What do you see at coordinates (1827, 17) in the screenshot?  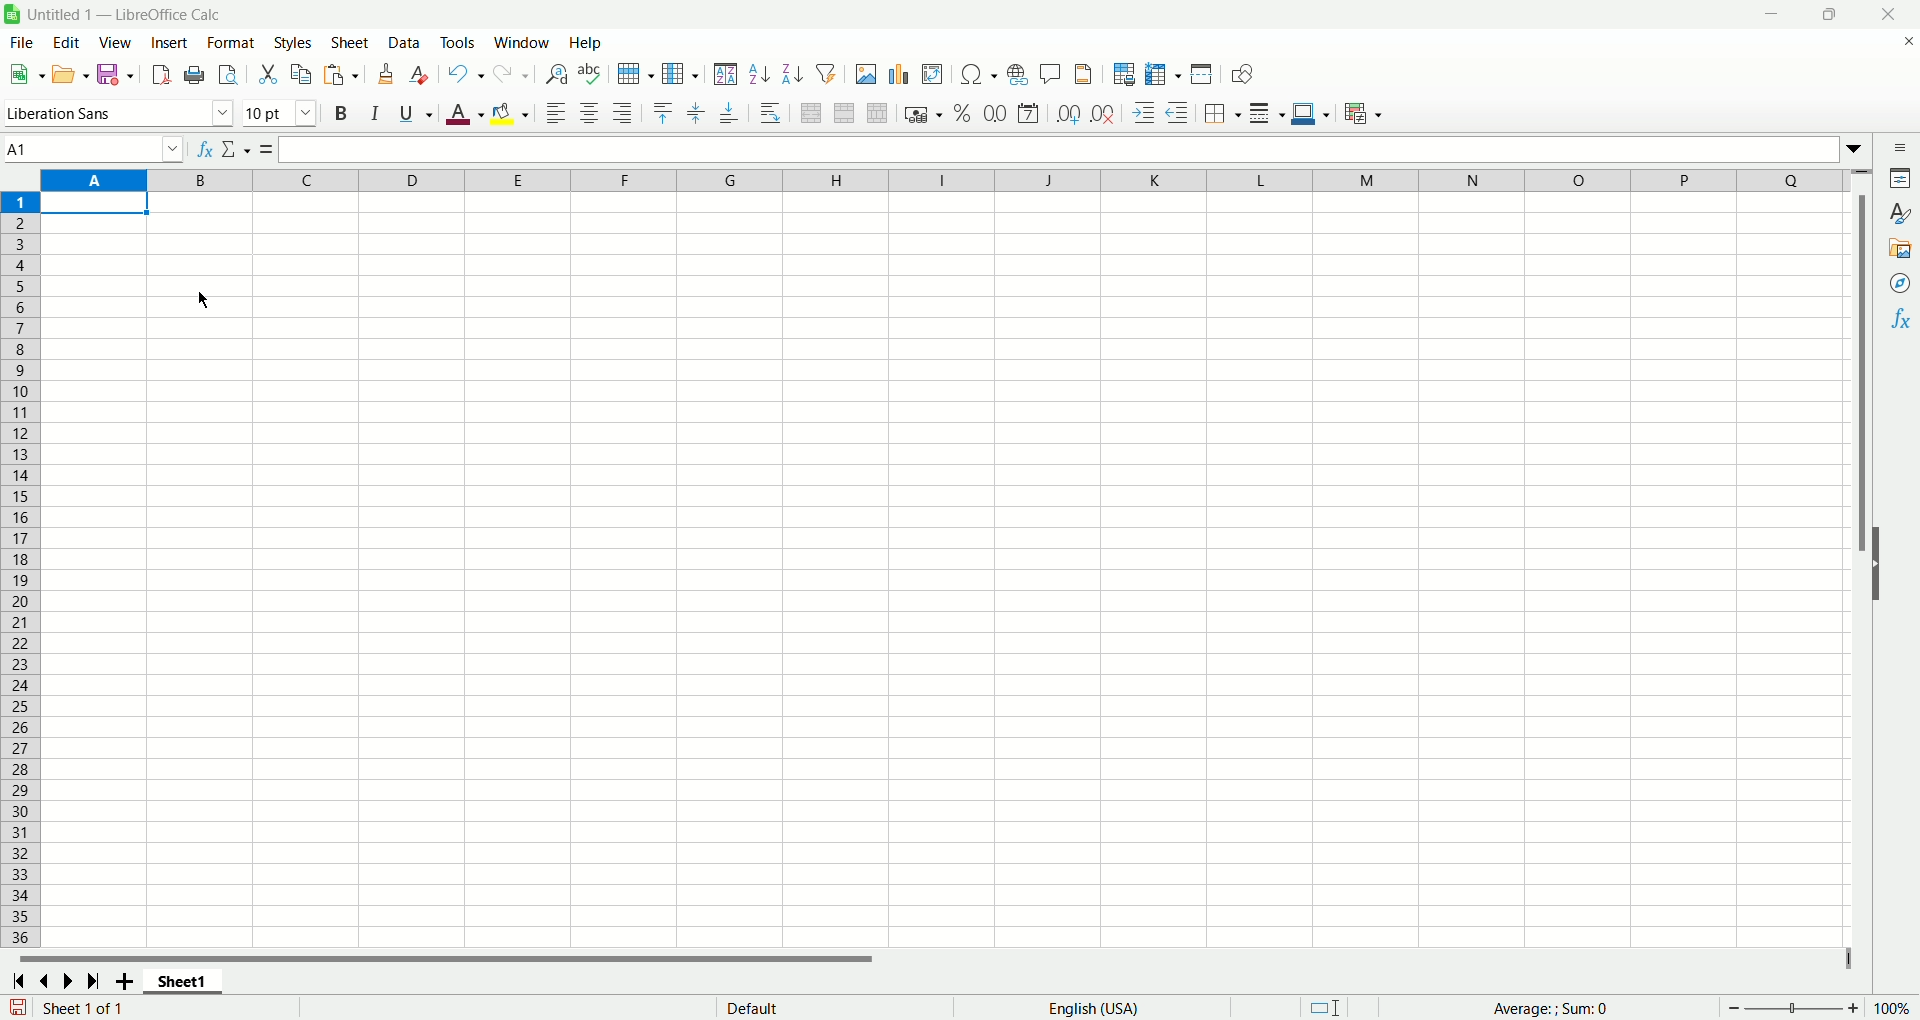 I see `maximize` at bounding box center [1827, 17].